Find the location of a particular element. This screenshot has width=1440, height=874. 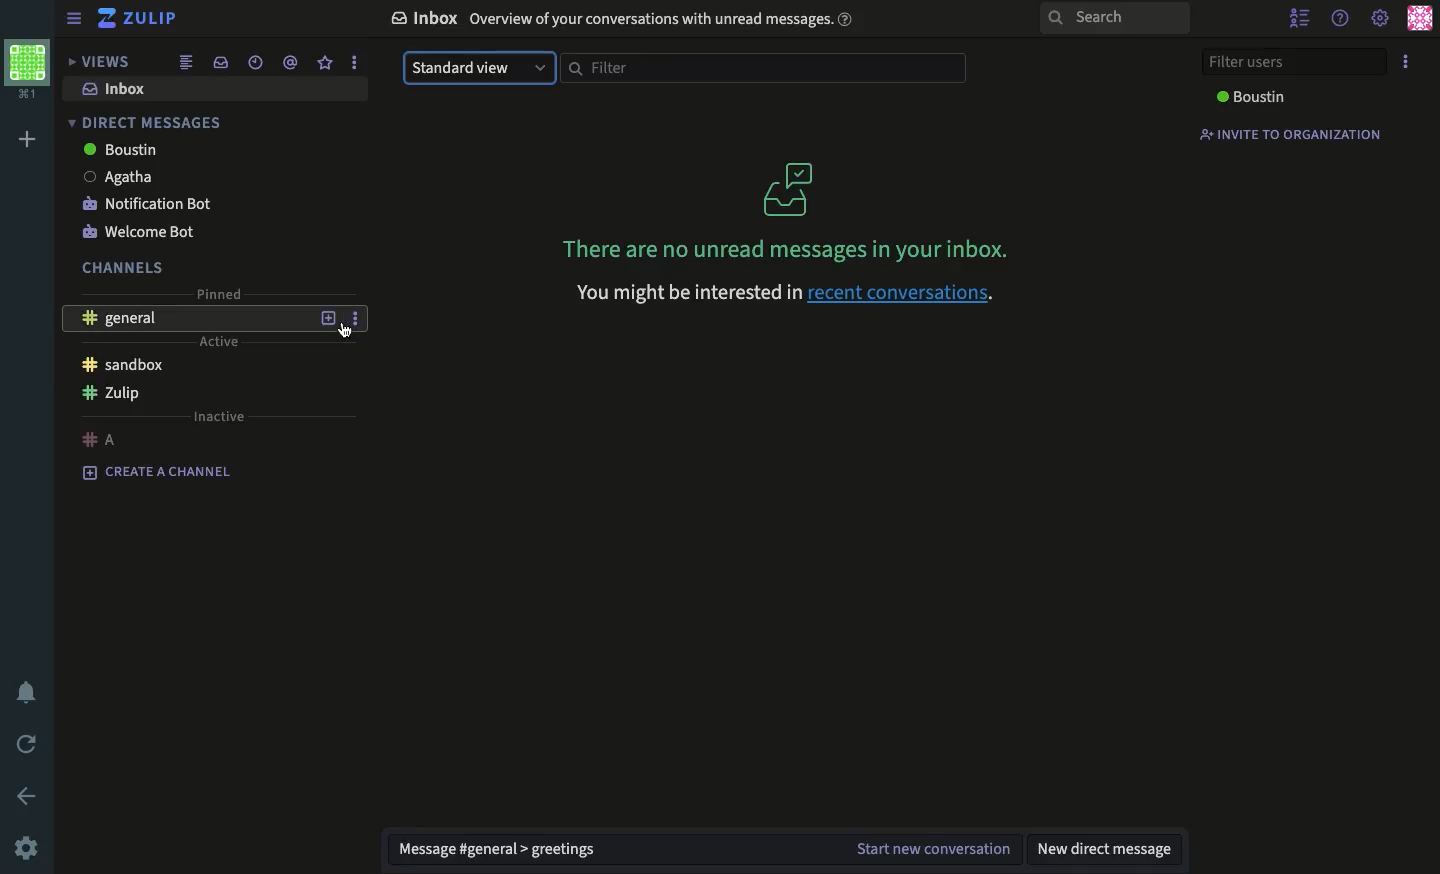

notification bot is located at coordinates (146, 205).